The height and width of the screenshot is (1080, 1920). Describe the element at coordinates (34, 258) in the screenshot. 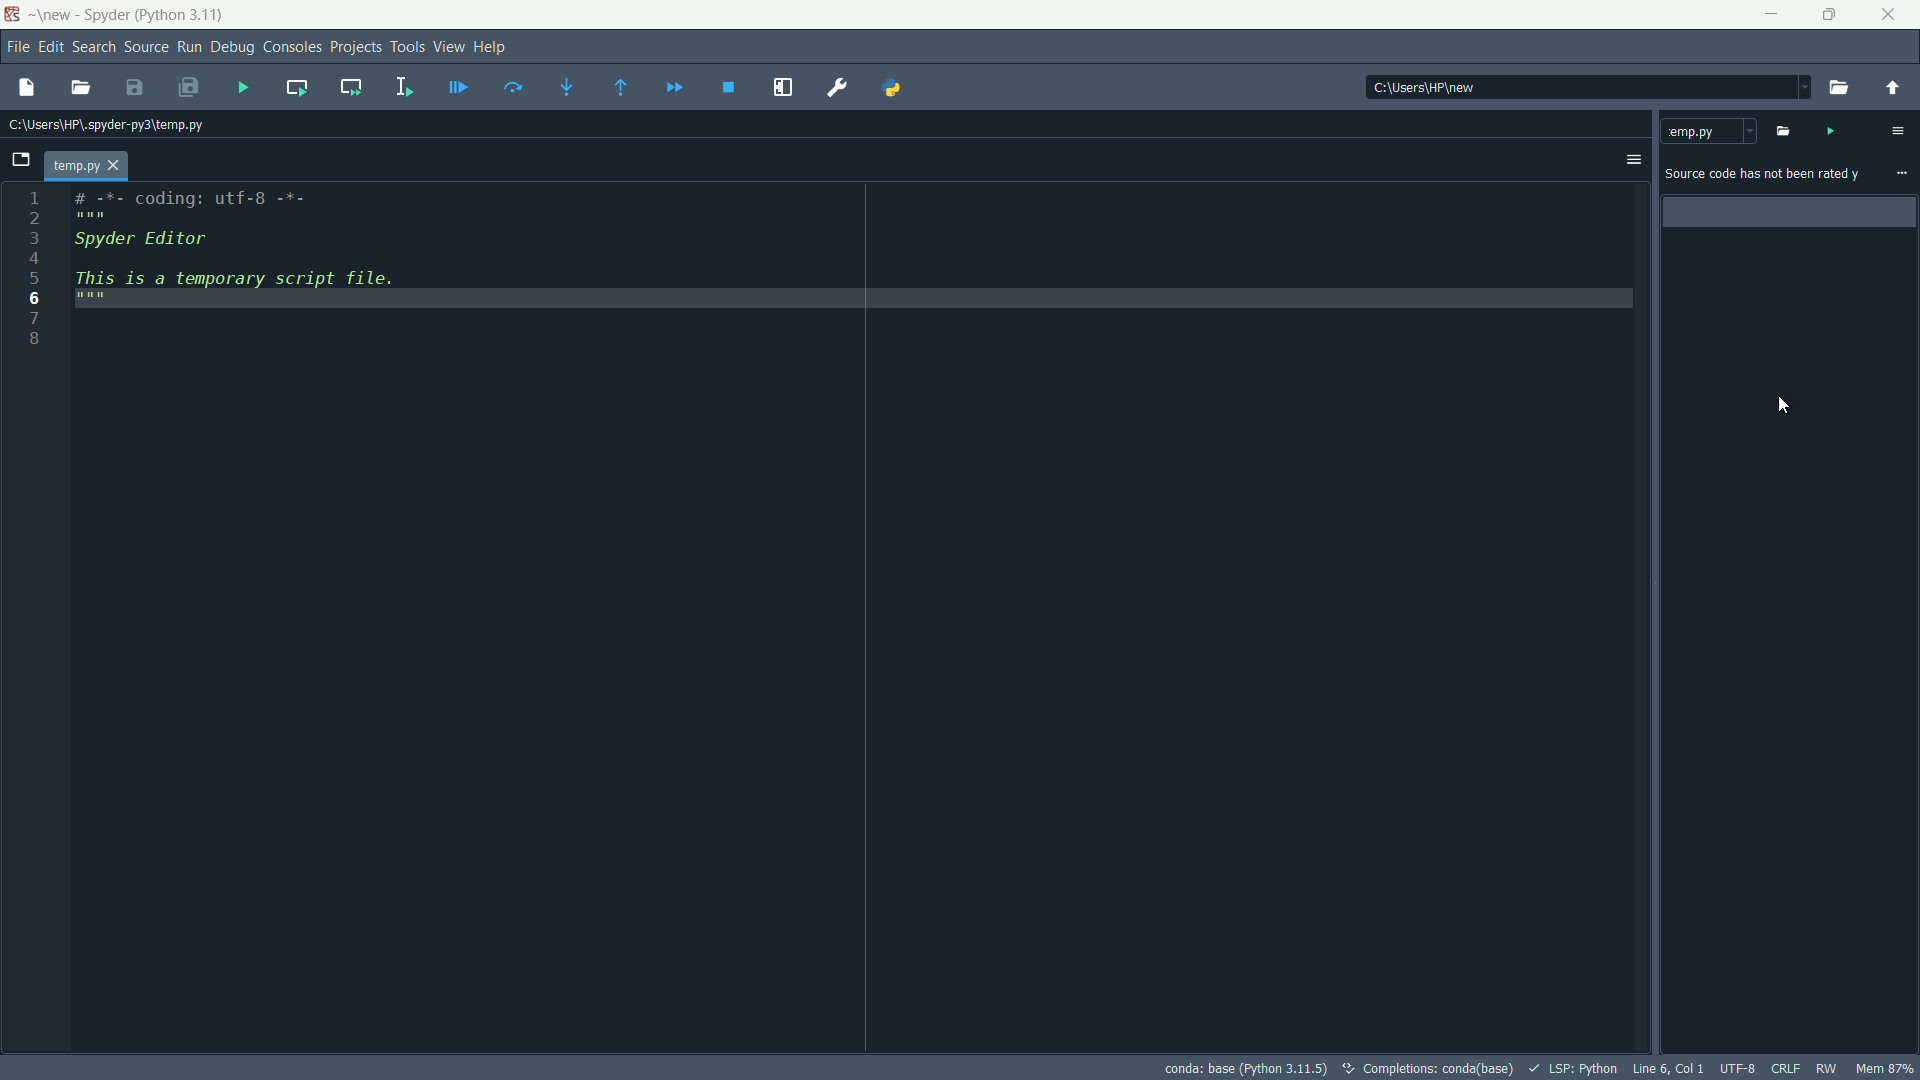

I see `4` at that location.